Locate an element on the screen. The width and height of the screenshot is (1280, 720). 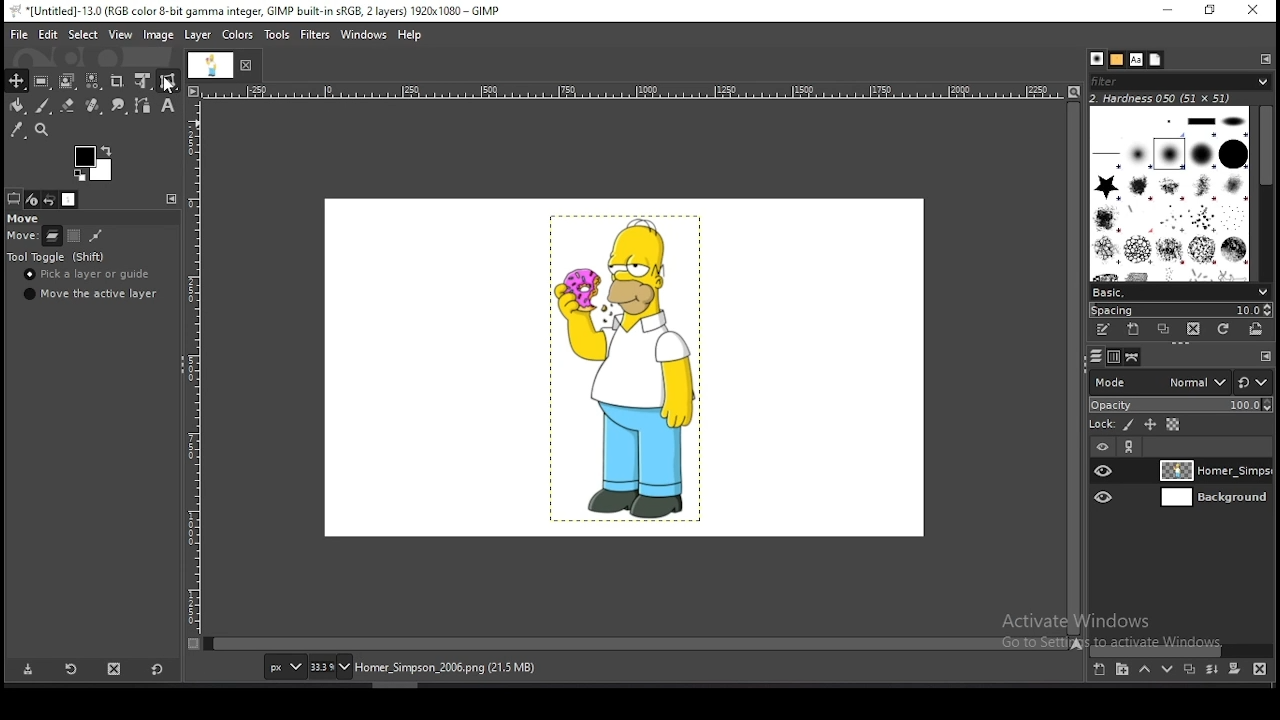
delete brush is located at coordinates (1195, 330).